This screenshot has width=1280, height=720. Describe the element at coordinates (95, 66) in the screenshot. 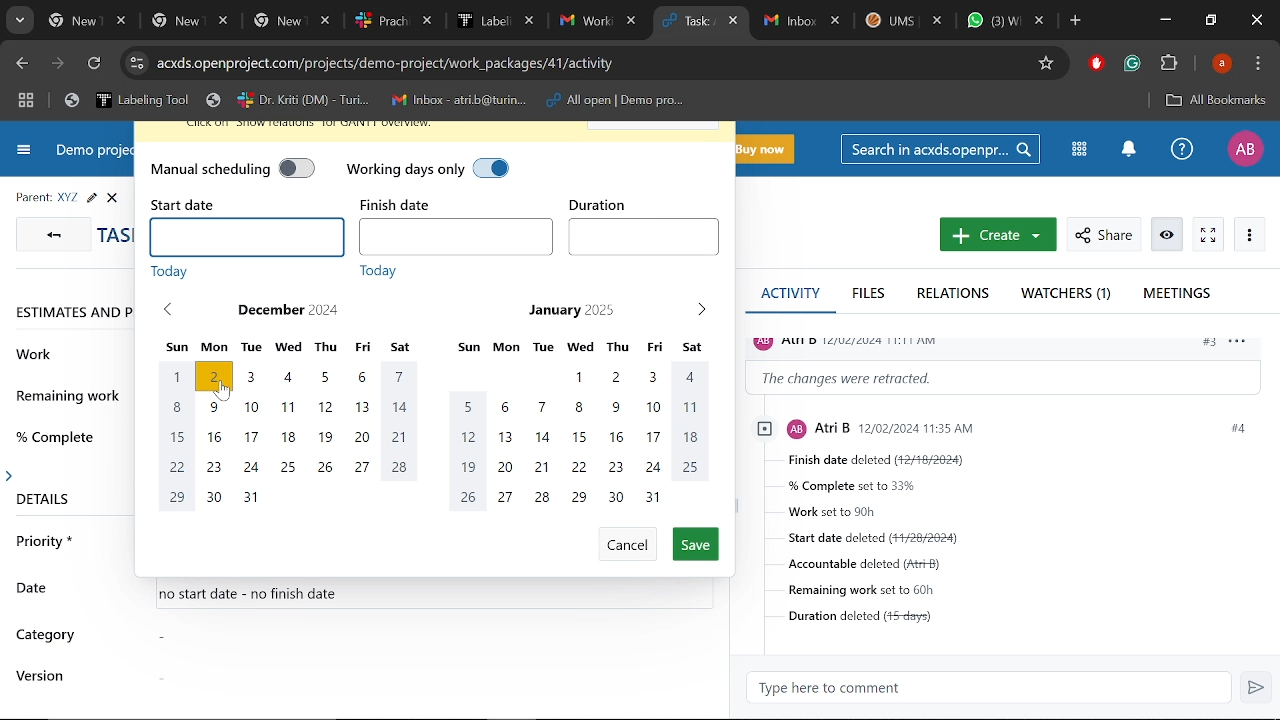

I see `Refresh` at that location.